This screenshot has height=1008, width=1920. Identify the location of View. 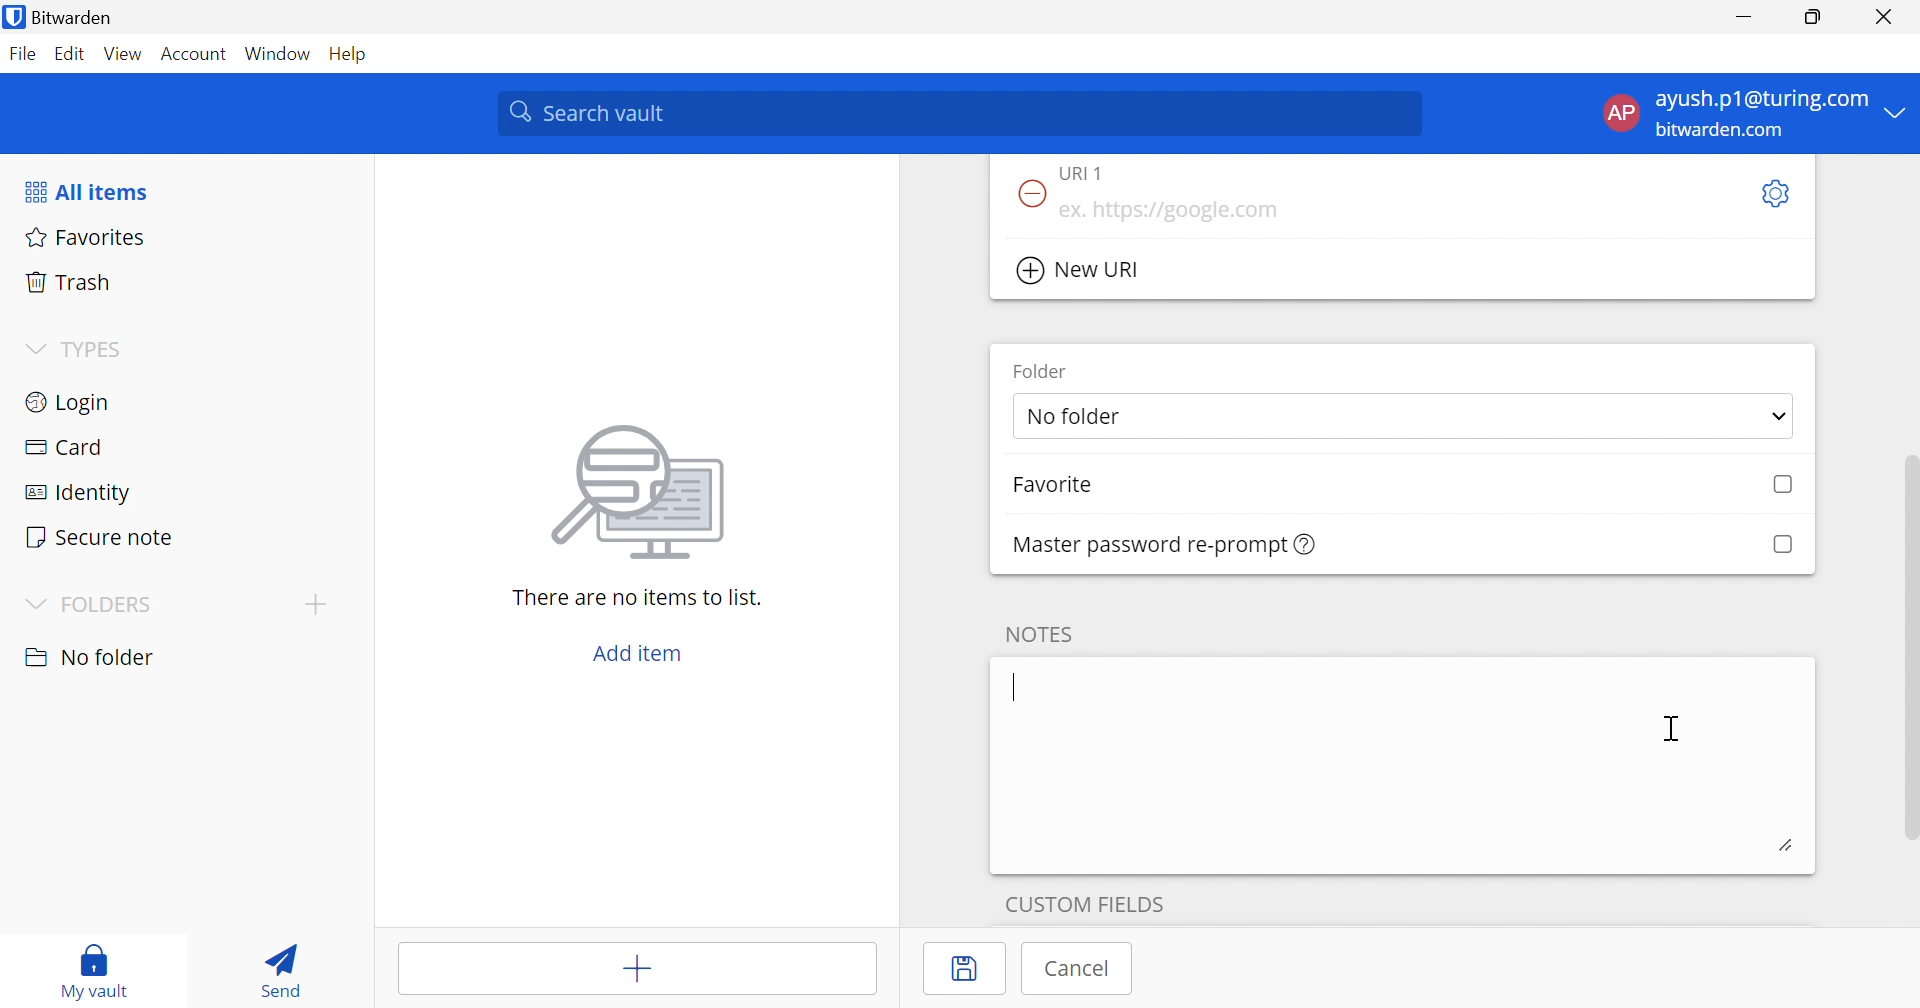
(122, 53).